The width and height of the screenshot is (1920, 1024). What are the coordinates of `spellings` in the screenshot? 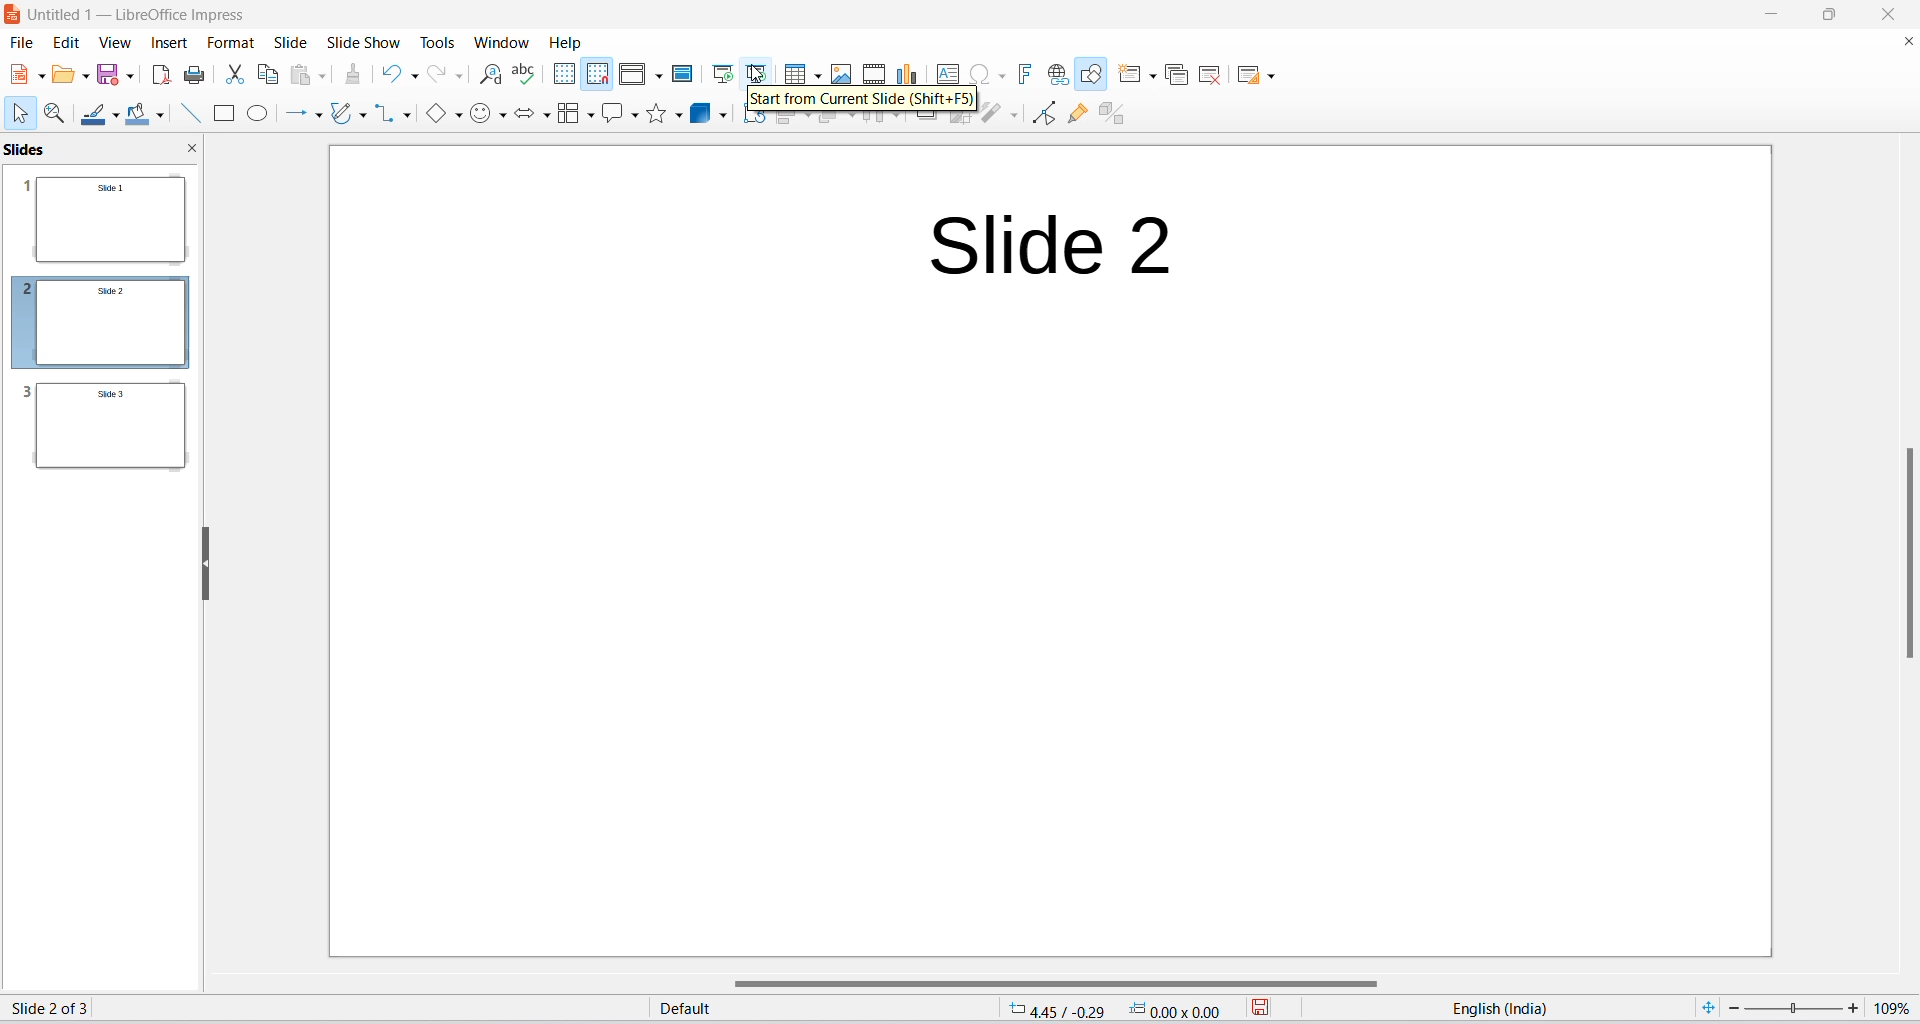 It's located at (529, 75).